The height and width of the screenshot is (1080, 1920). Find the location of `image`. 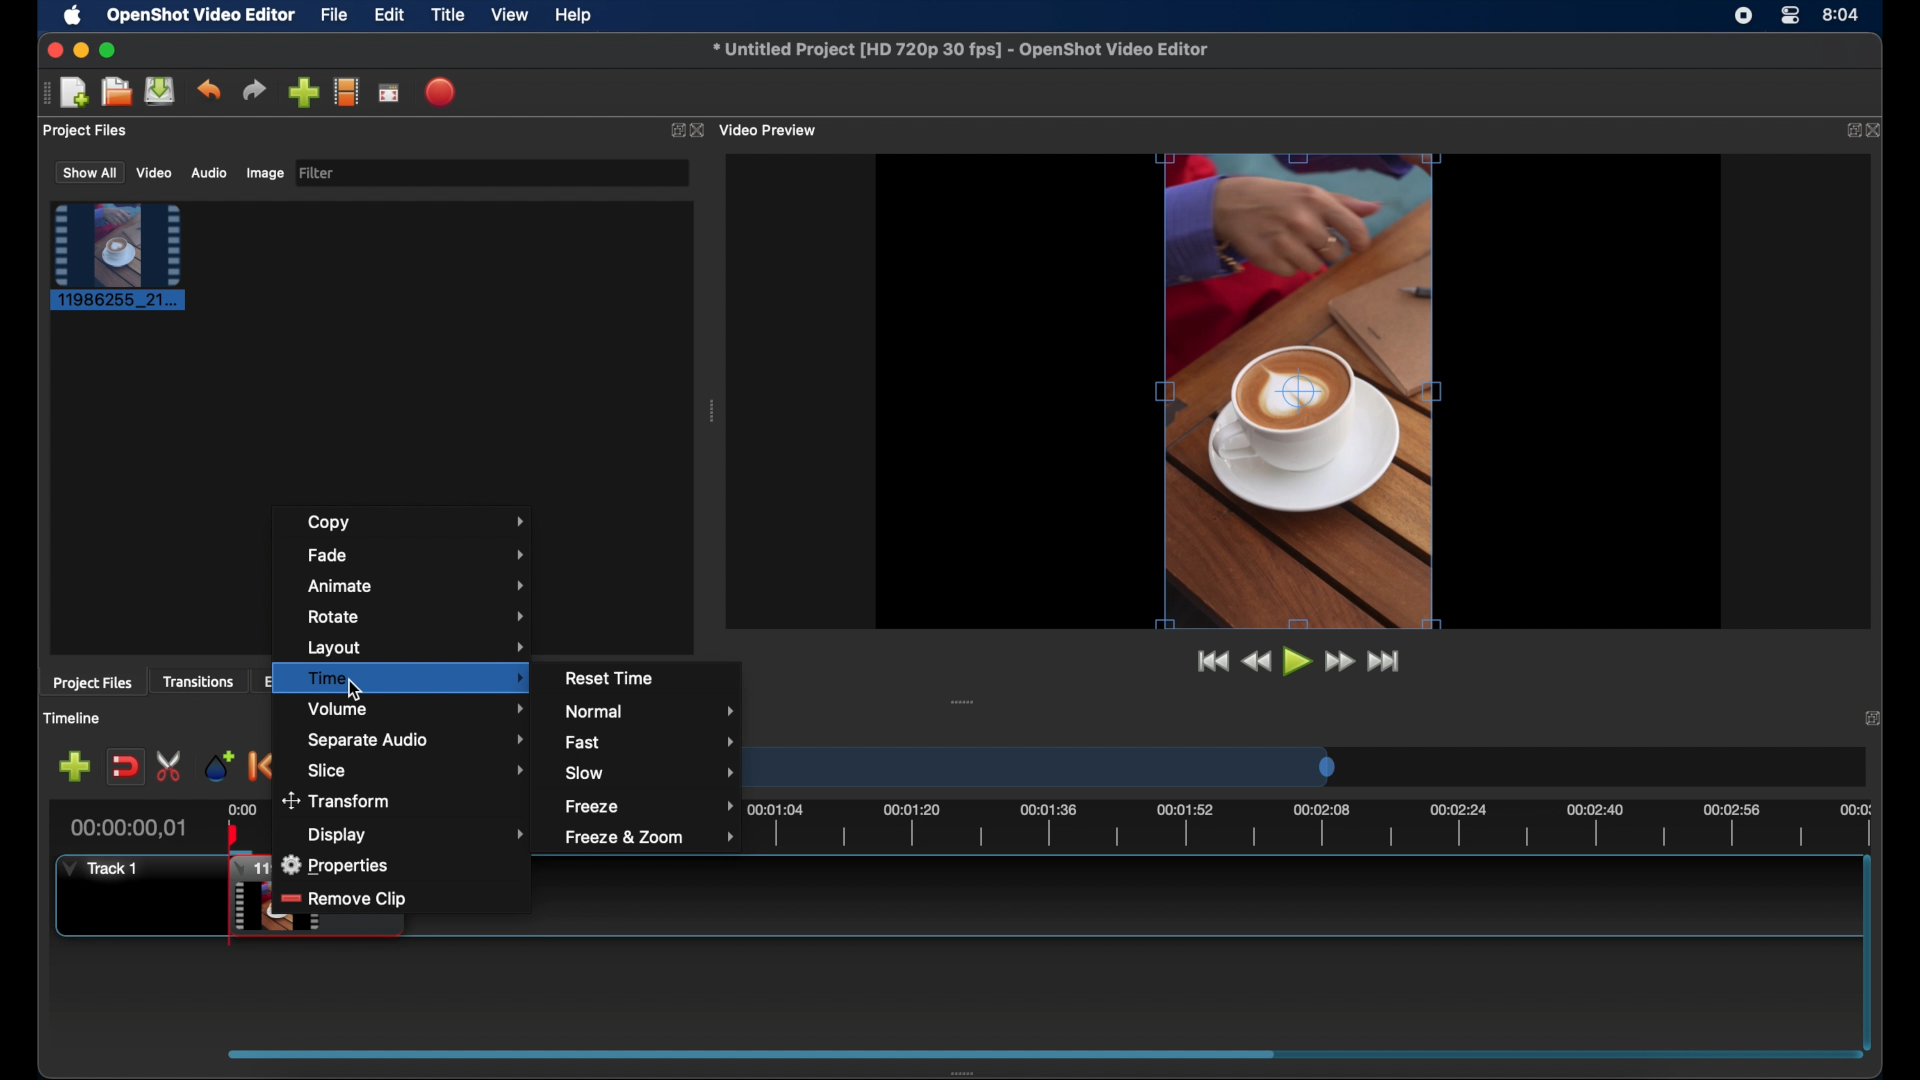

image is located at coordinates (264, 173).